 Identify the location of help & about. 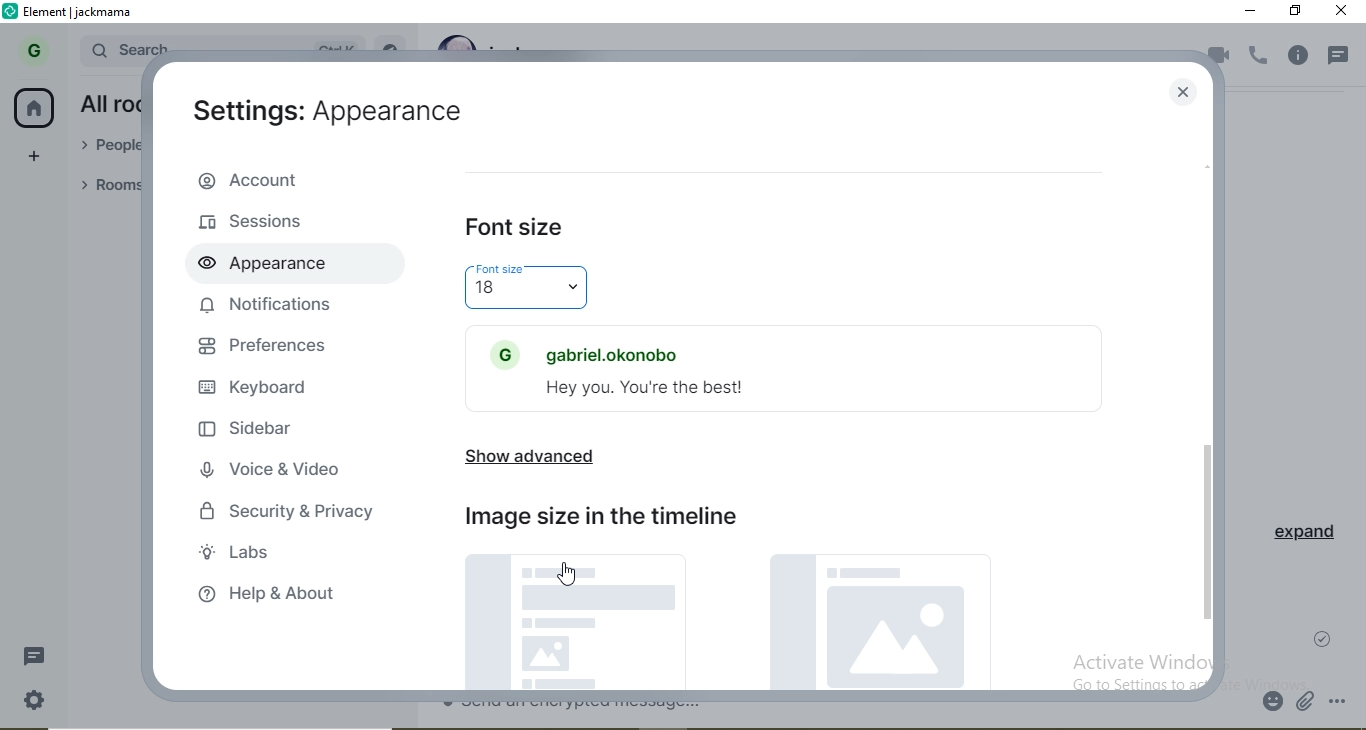
(273, 590).